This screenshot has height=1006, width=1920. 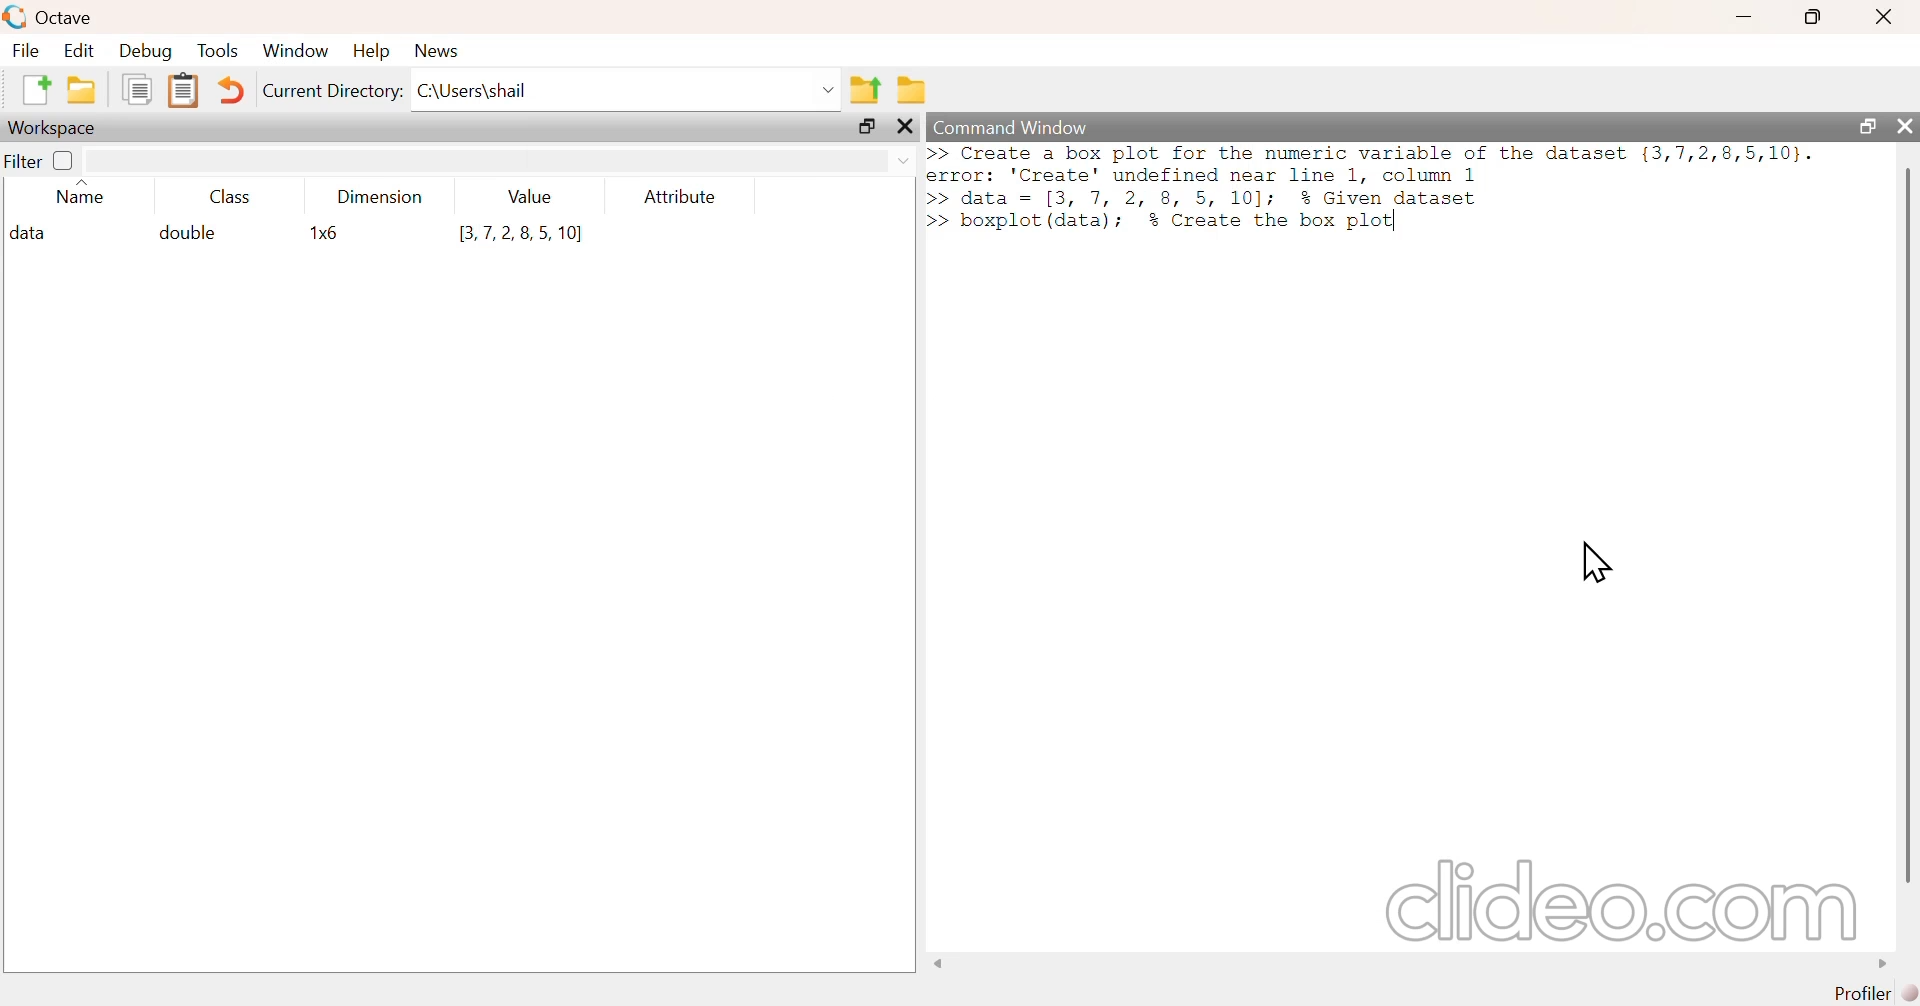 I want to click on file, so click(x=24, y=50).